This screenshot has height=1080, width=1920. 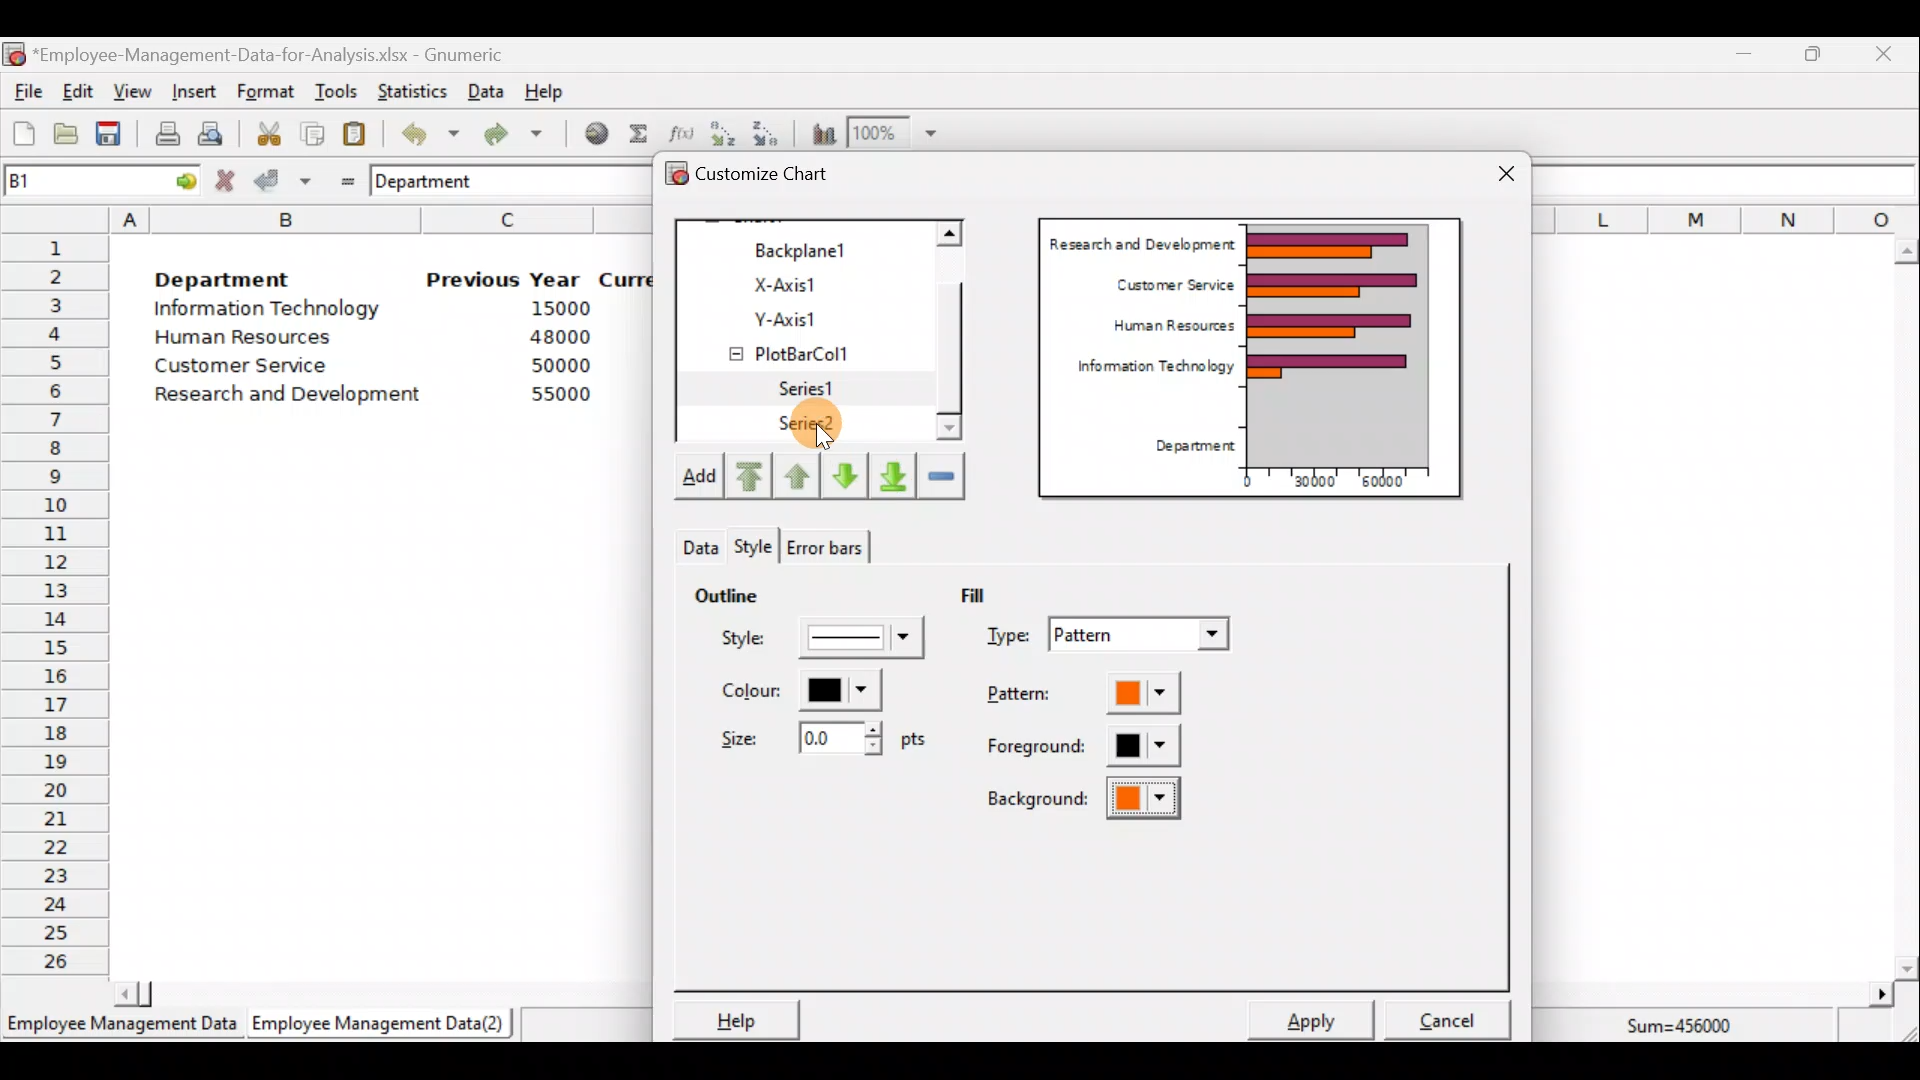 What do you see at coordinates (178, 178) in the screenshot?
I see `go to` at bounding box center [178, 178].